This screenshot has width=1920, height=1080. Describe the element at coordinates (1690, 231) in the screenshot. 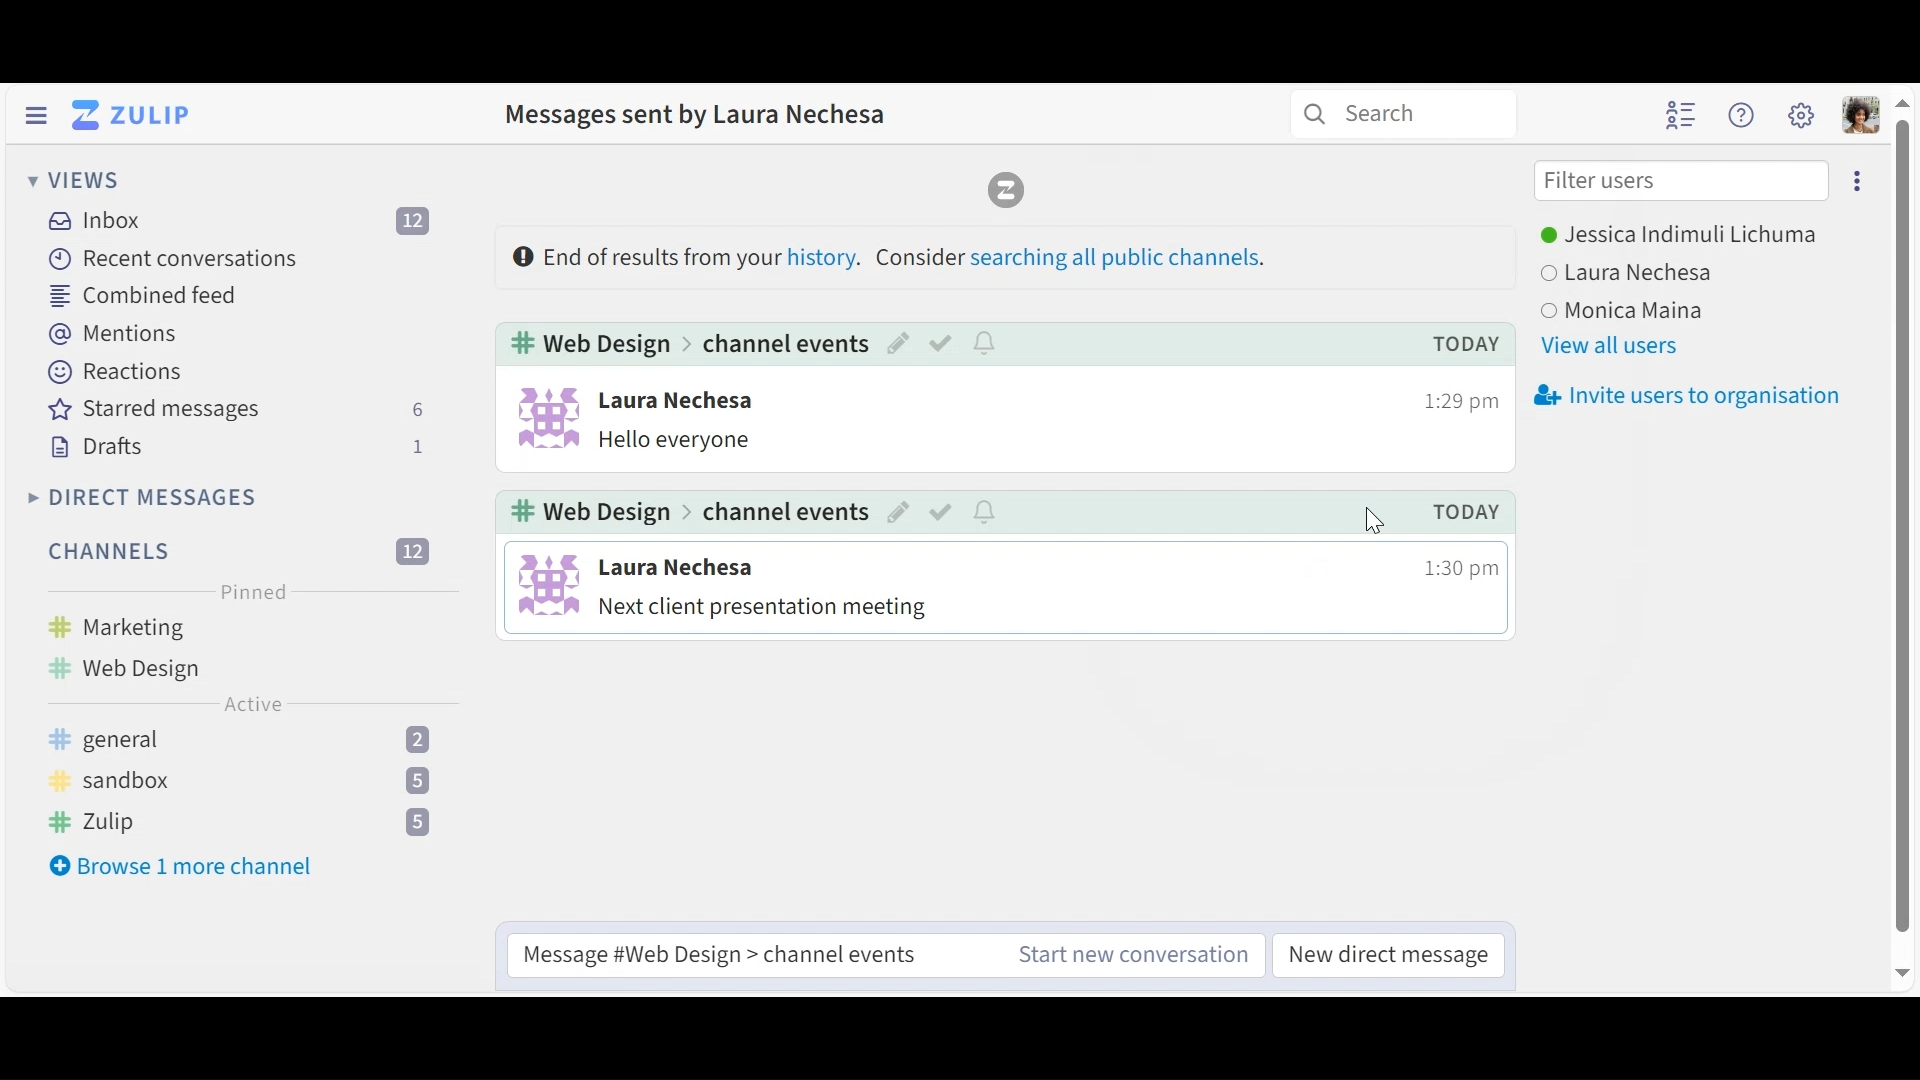

I see `Users` at that location.